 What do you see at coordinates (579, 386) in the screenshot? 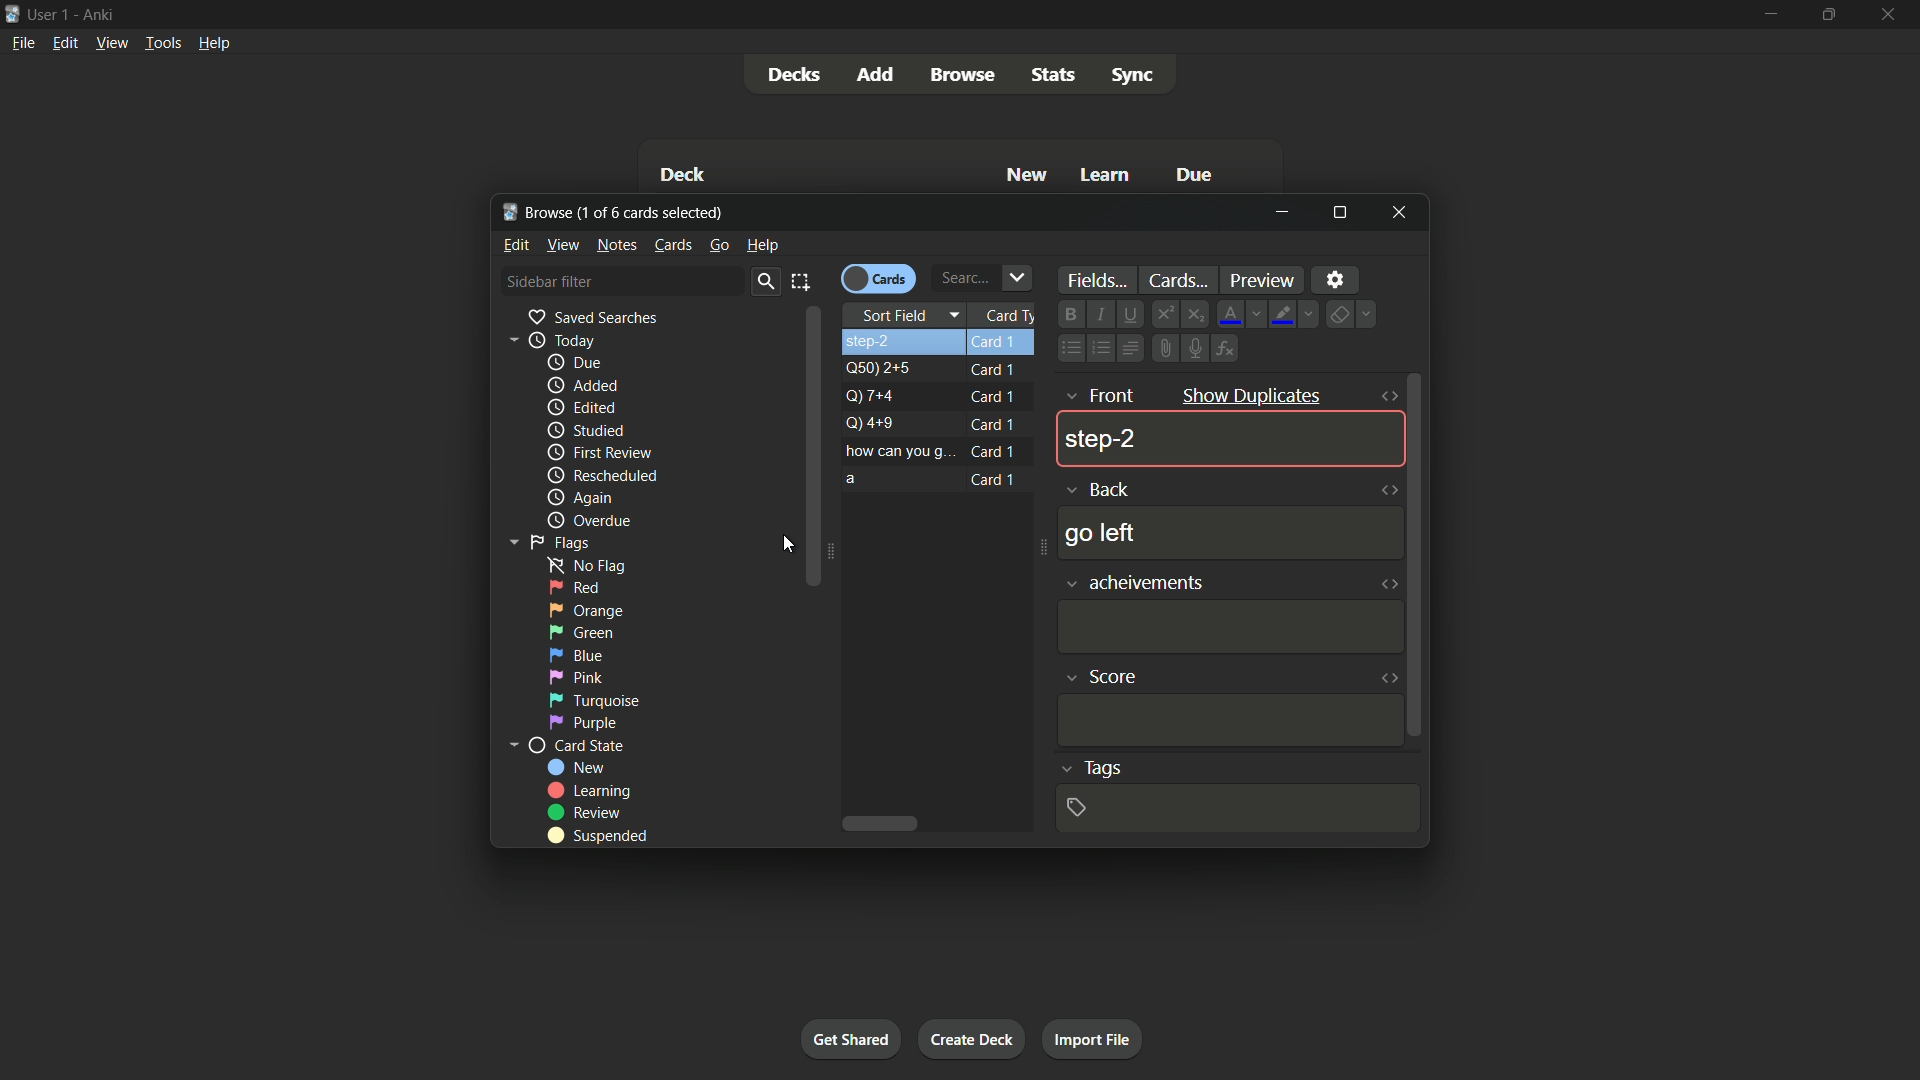
I see `added` at bounding box center [579, 386].